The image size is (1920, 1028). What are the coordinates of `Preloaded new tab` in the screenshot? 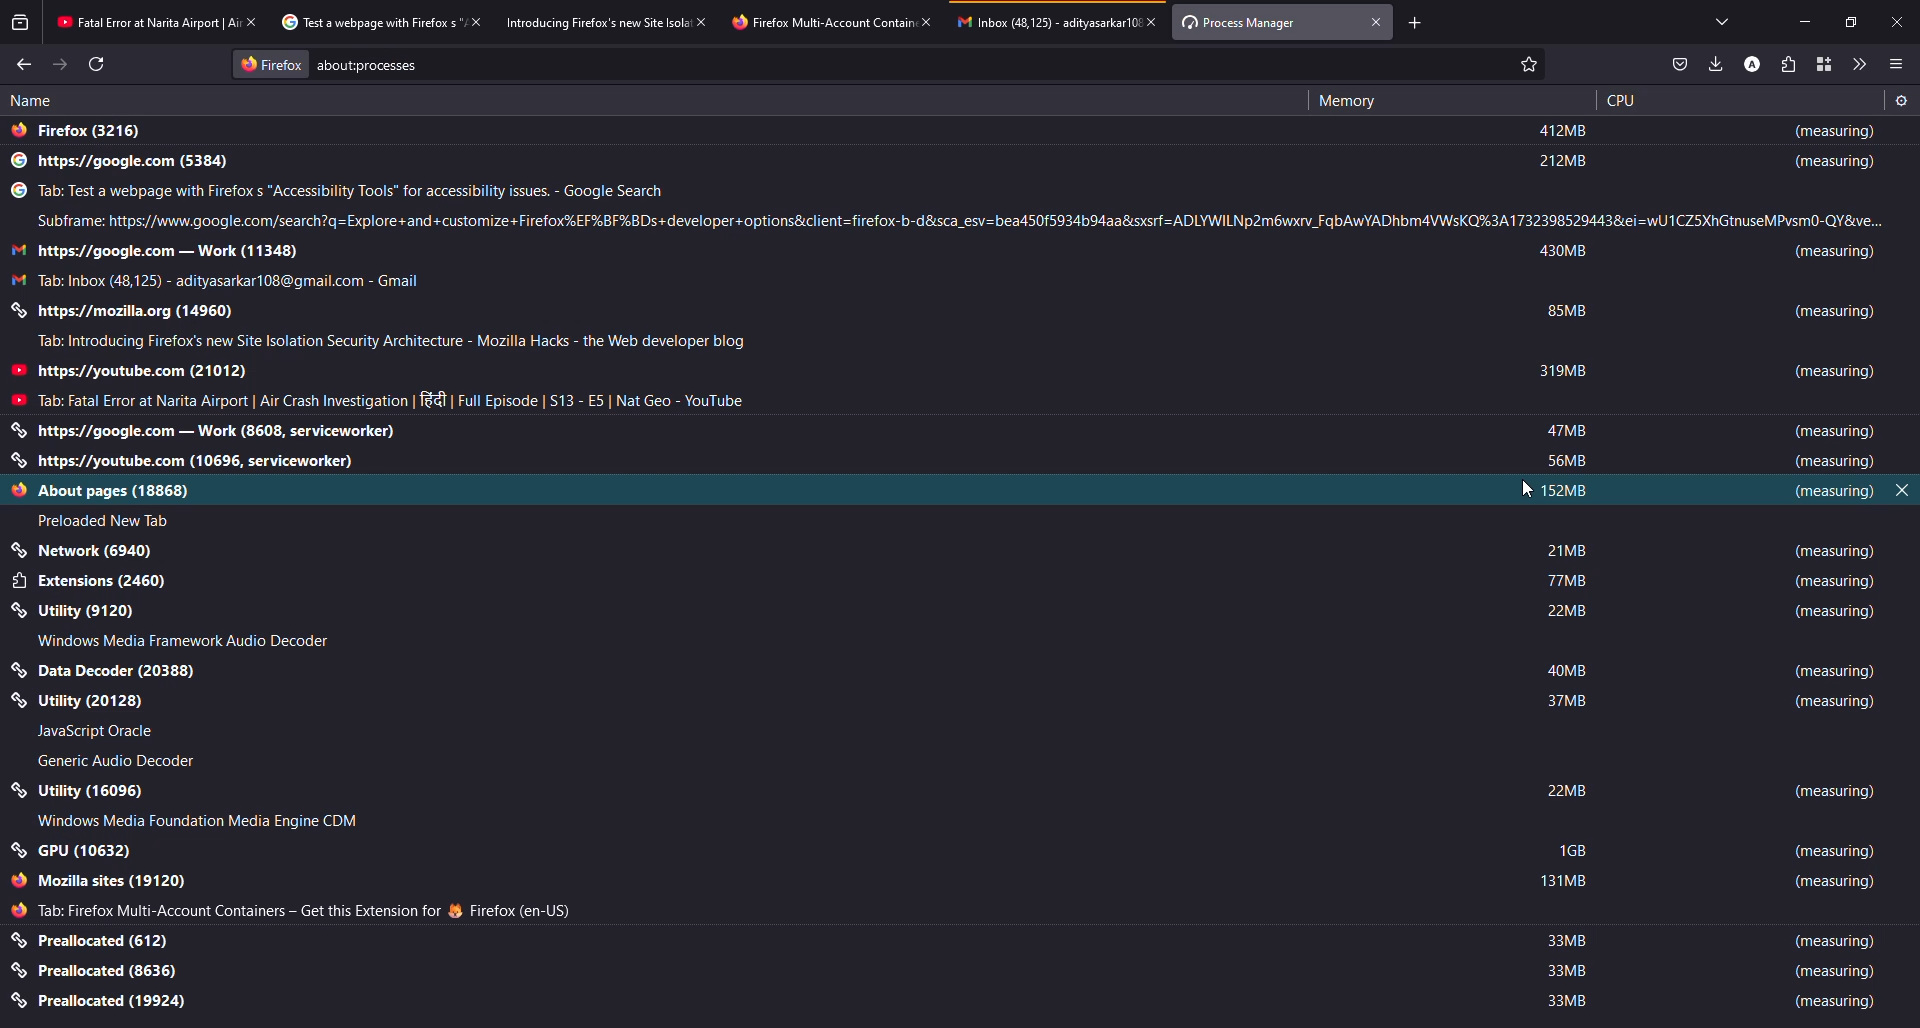 It's located at (108, 521).